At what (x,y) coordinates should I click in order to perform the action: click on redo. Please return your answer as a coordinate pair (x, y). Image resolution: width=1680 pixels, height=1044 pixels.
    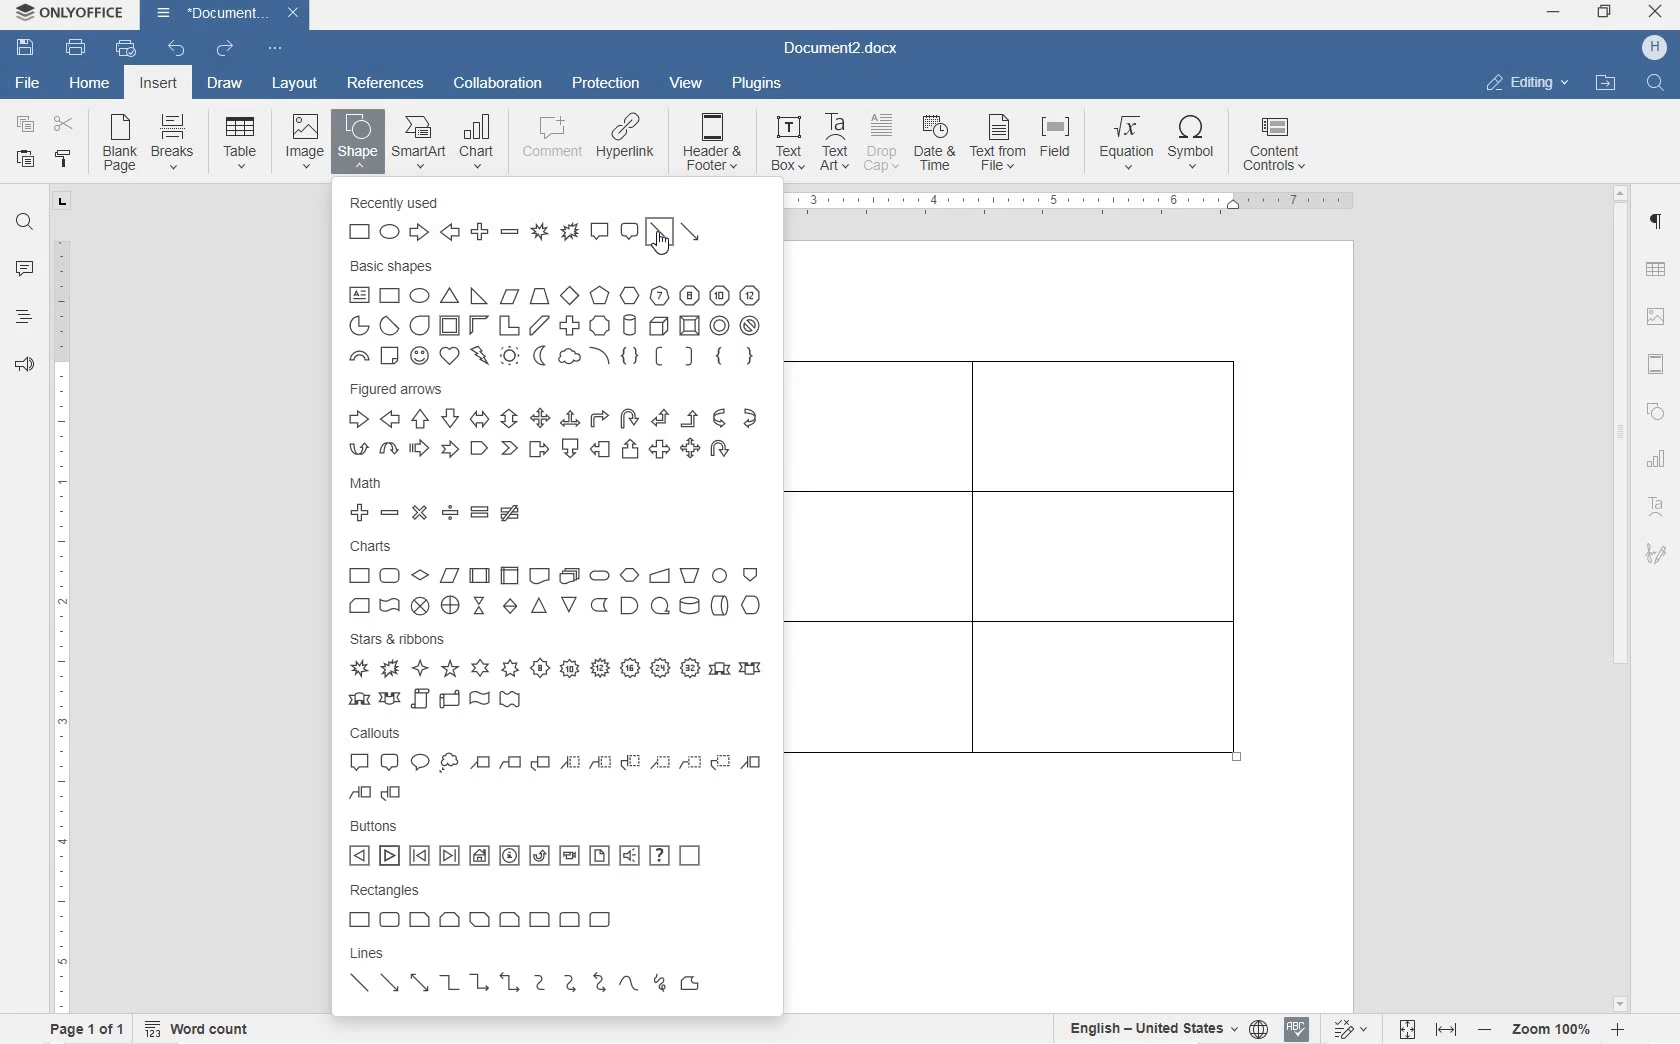
    Looking at the image, I should click on (225, 50).